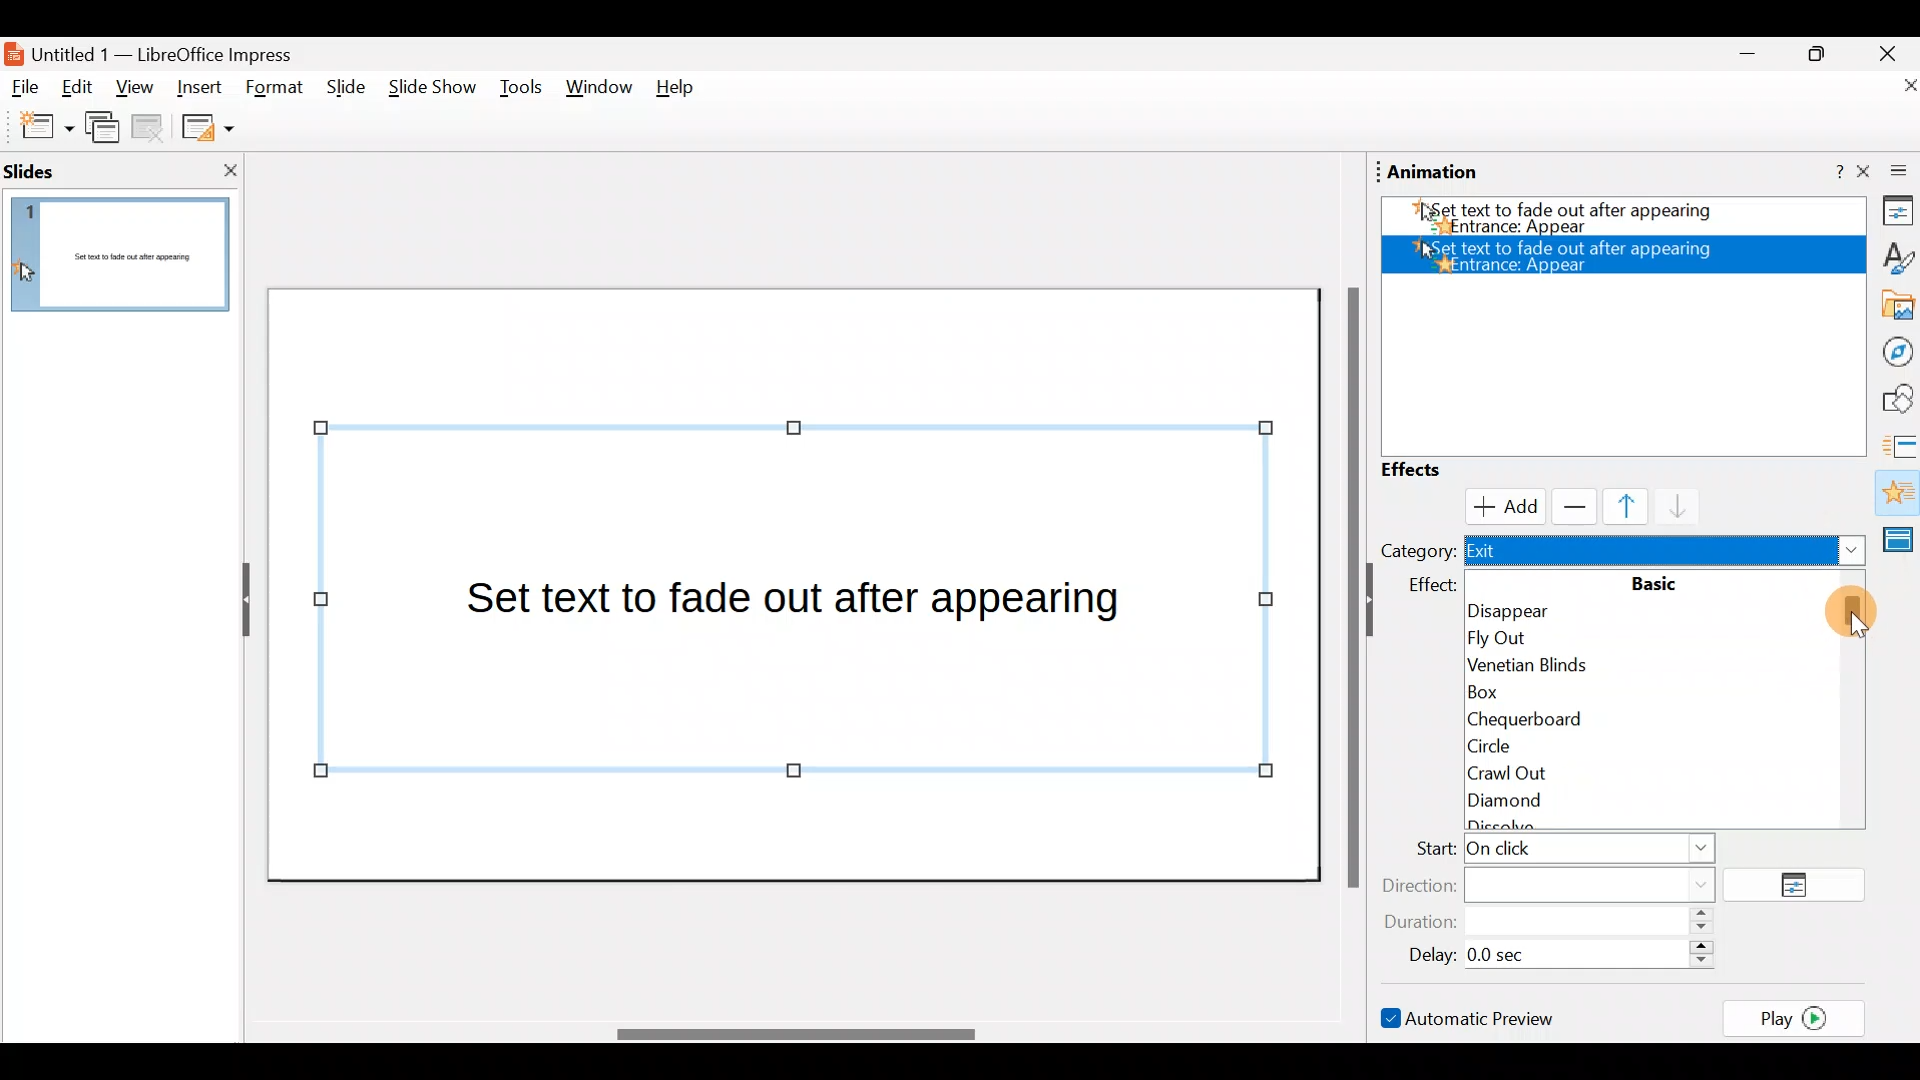  What do you see at coordinates (1824, 54) in the screenshot?
I see `Maximise` at bounding box center [1824, 54].